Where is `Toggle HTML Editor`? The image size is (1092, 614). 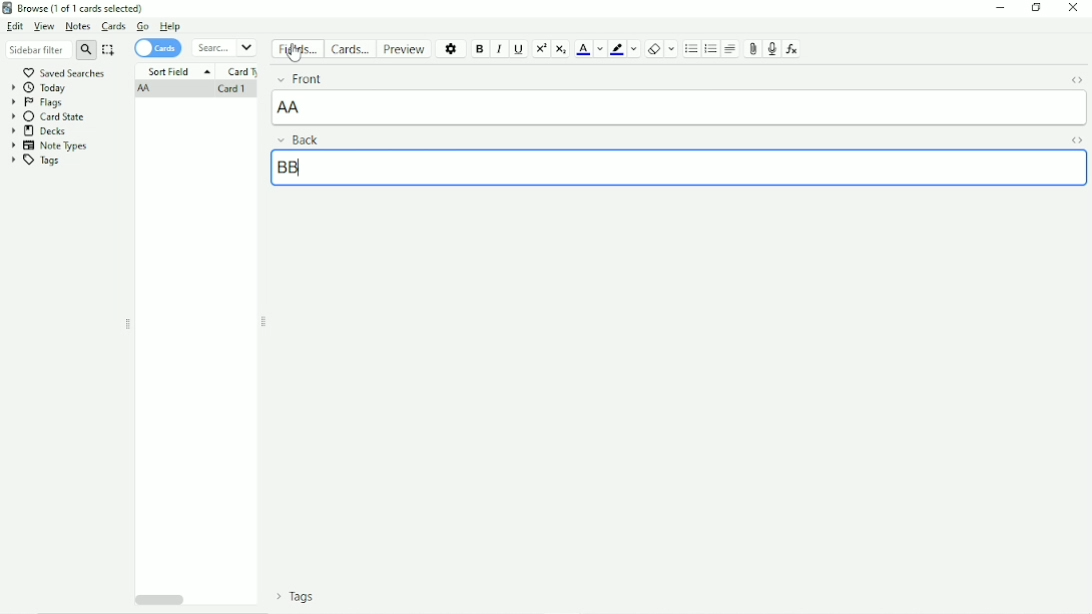 Toggle HTML Editor is located at coordinates (1078, 140).